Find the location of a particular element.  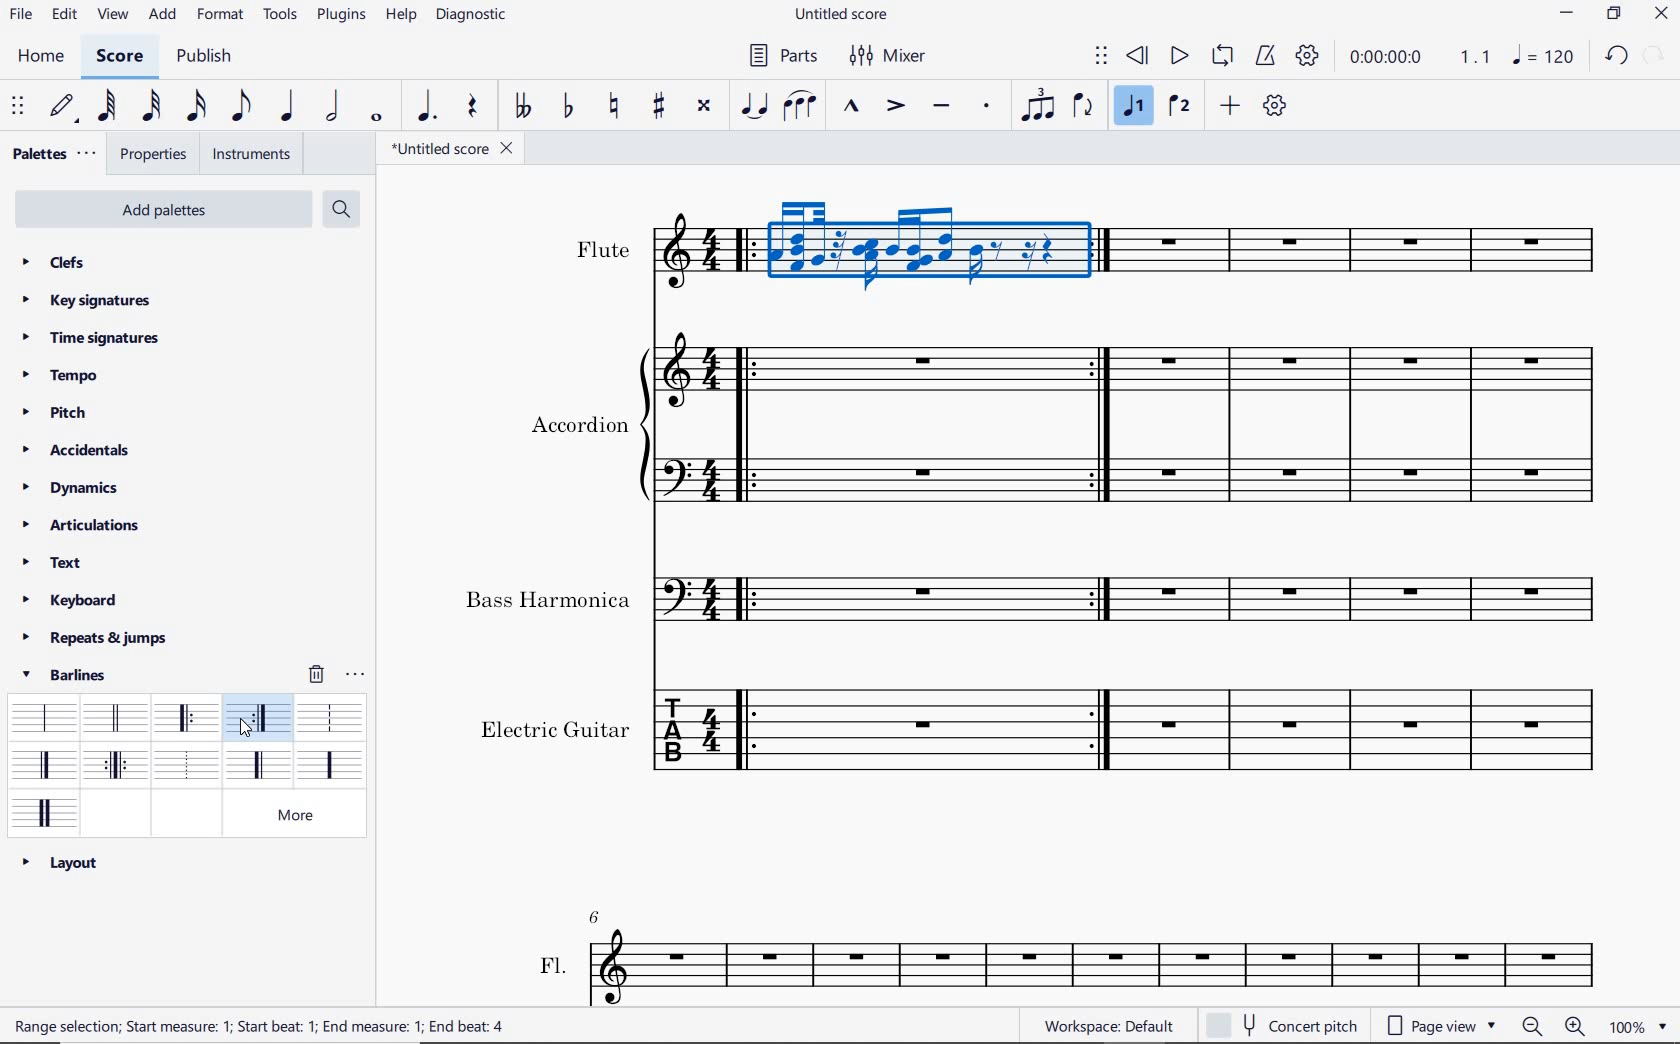

flip direction is located at coordinates (1083, 107).